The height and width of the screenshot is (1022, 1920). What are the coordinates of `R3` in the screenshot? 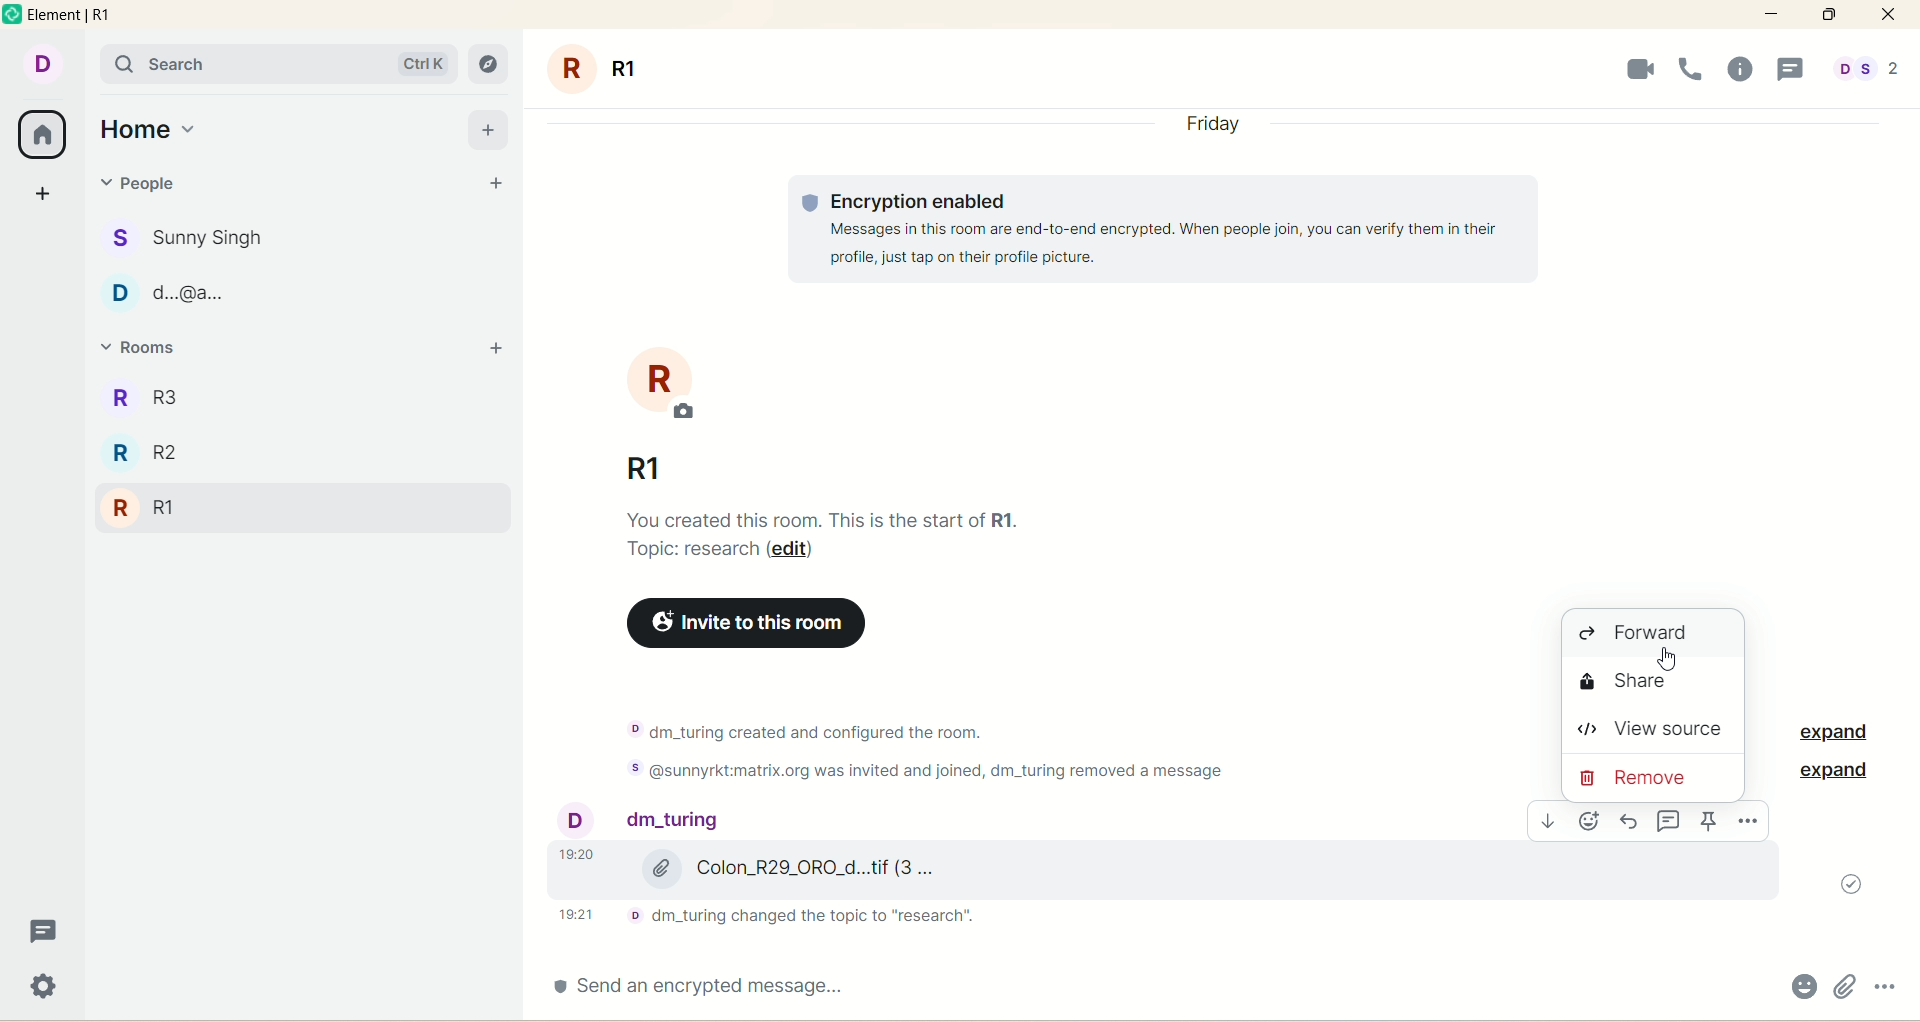 It's located at (183, 396).